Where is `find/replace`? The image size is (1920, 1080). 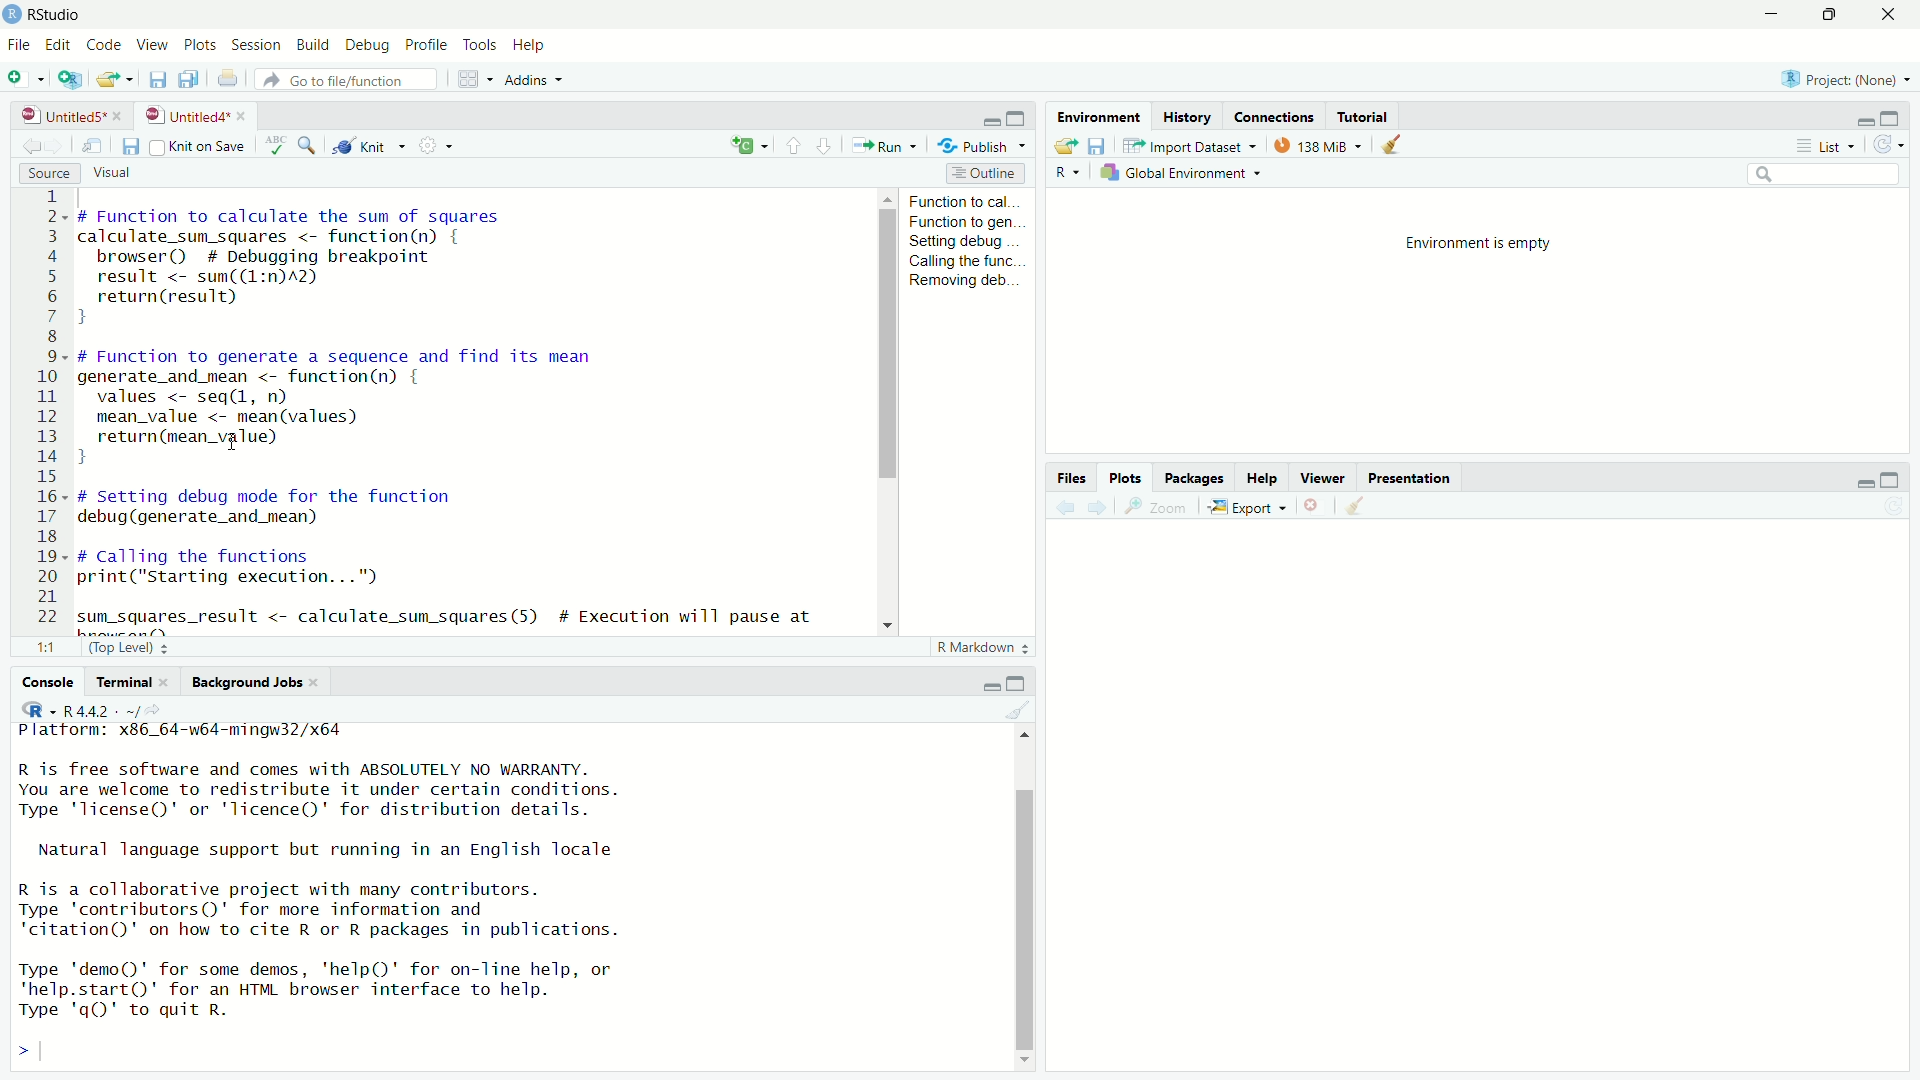 find/replace is located at coordinates (312, 147).